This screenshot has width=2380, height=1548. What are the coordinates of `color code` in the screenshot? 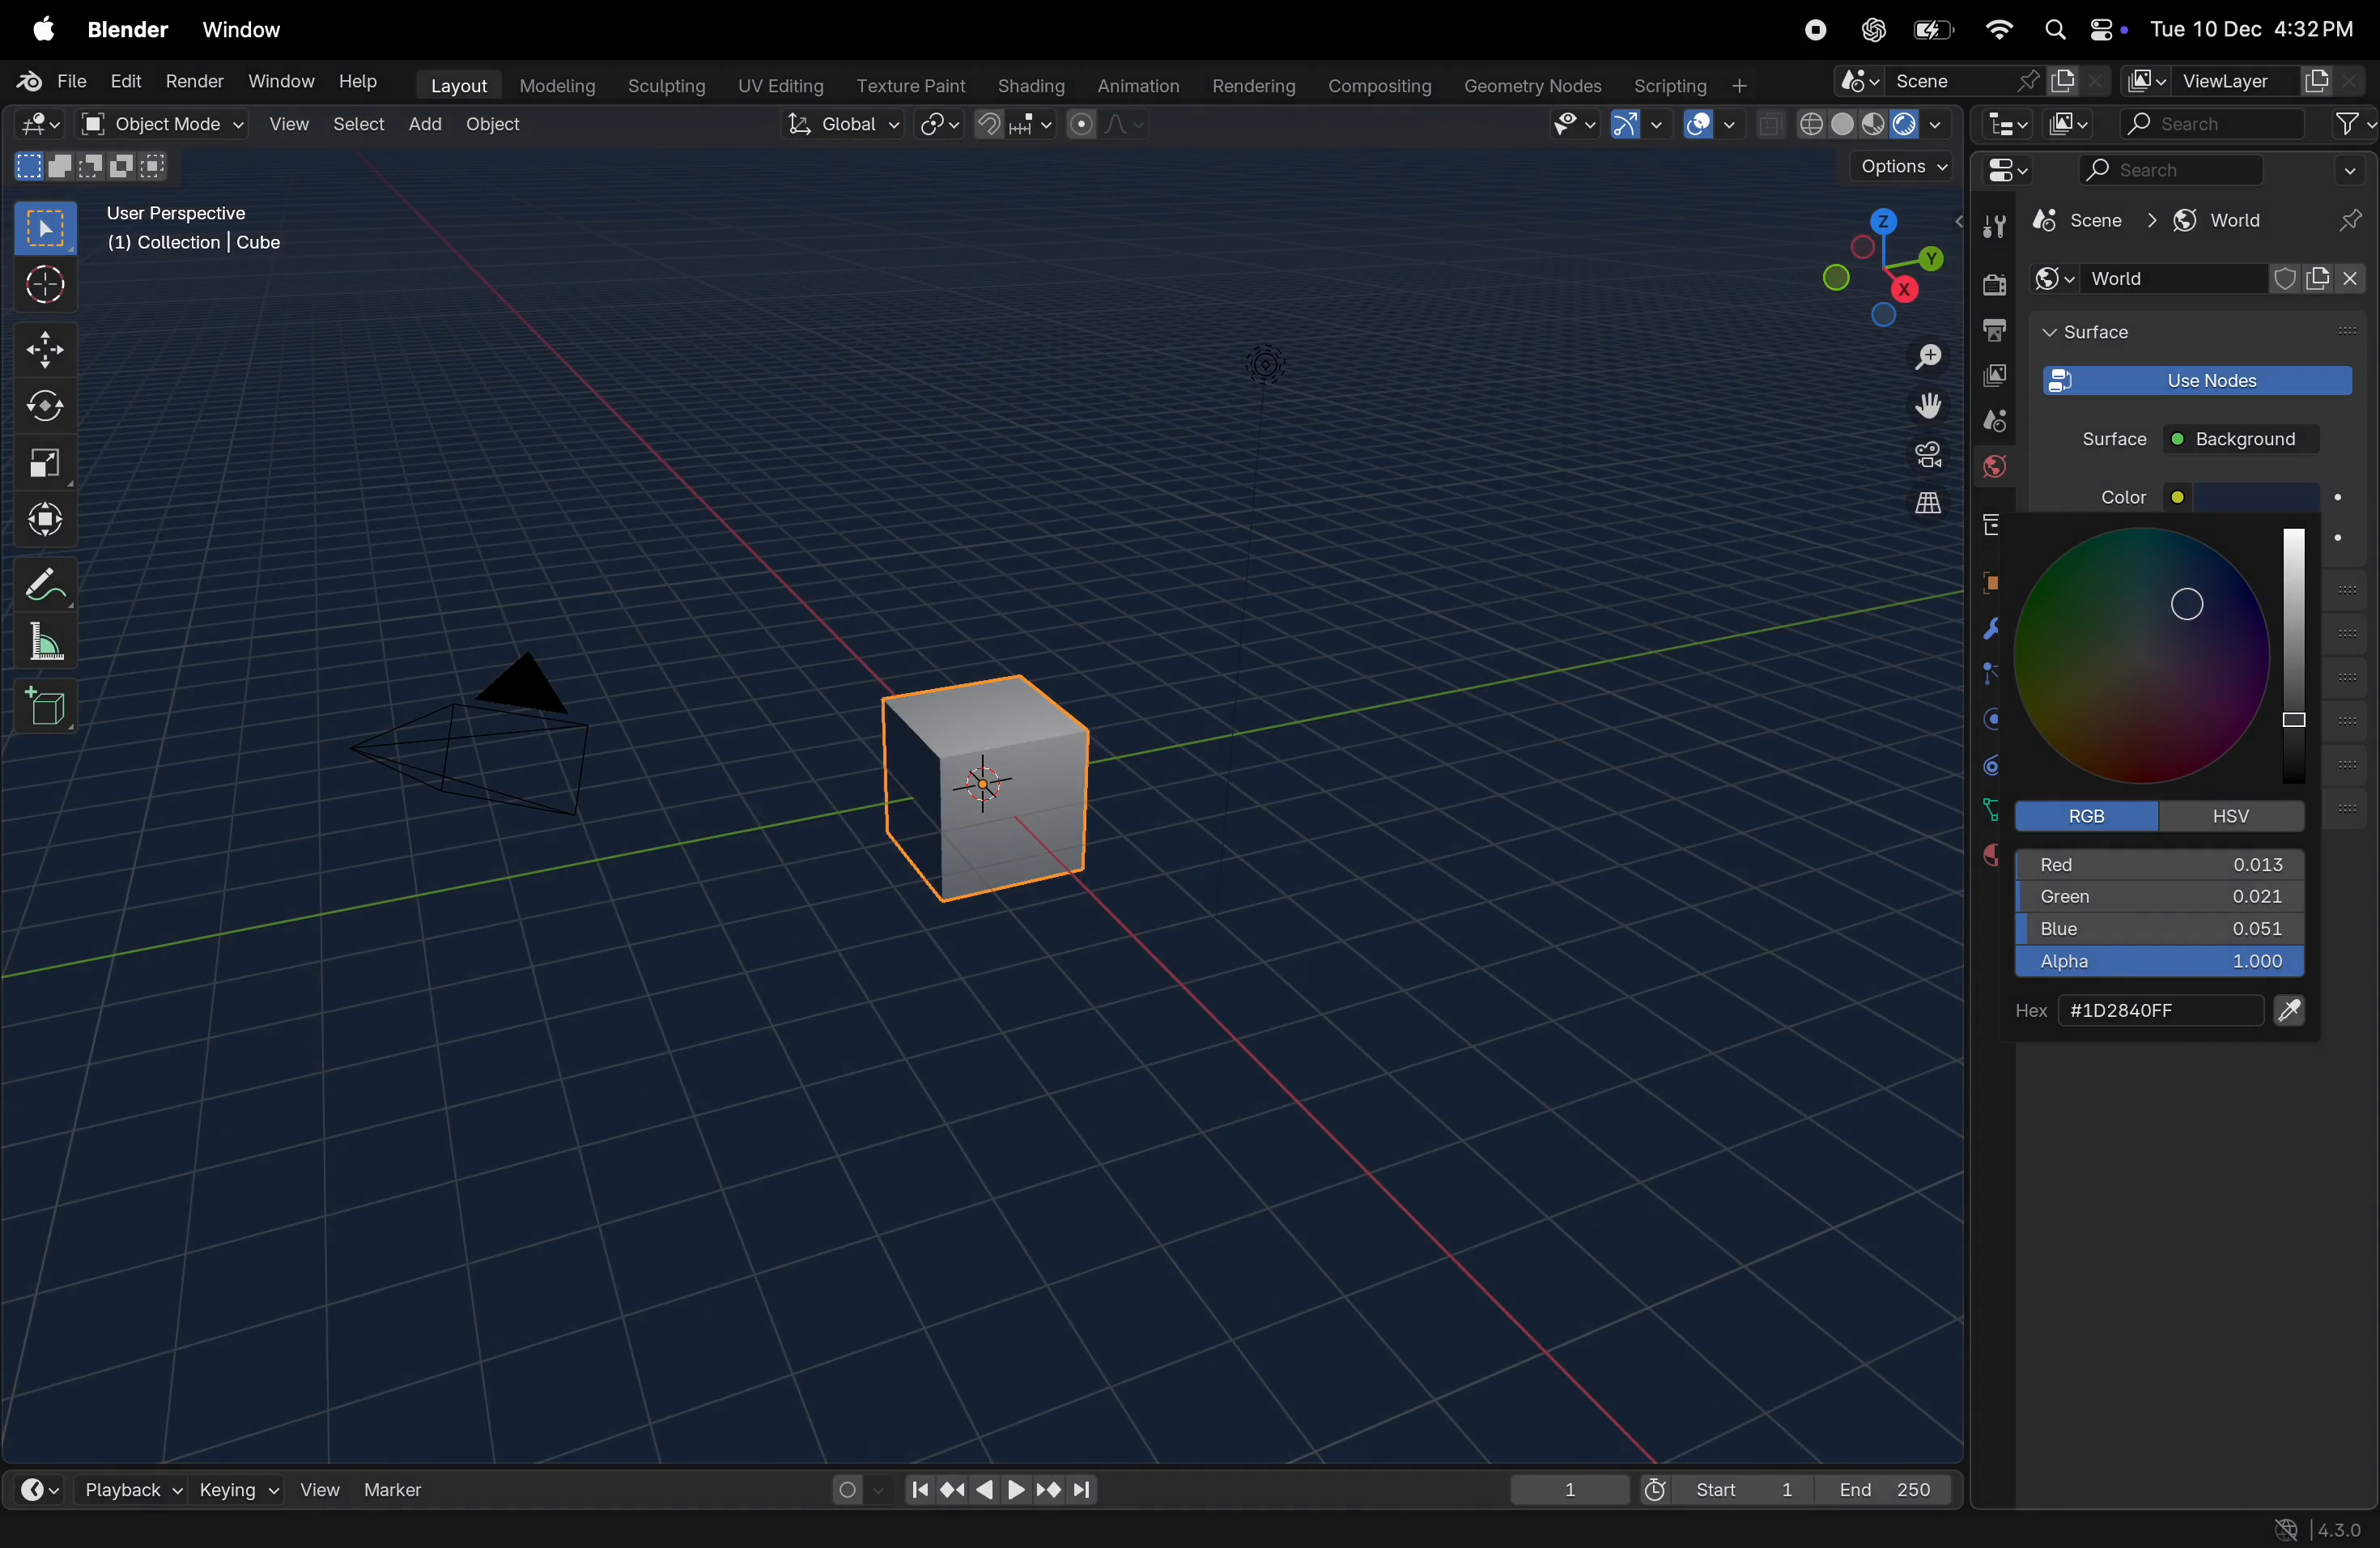 It's located at (2156, 1011).